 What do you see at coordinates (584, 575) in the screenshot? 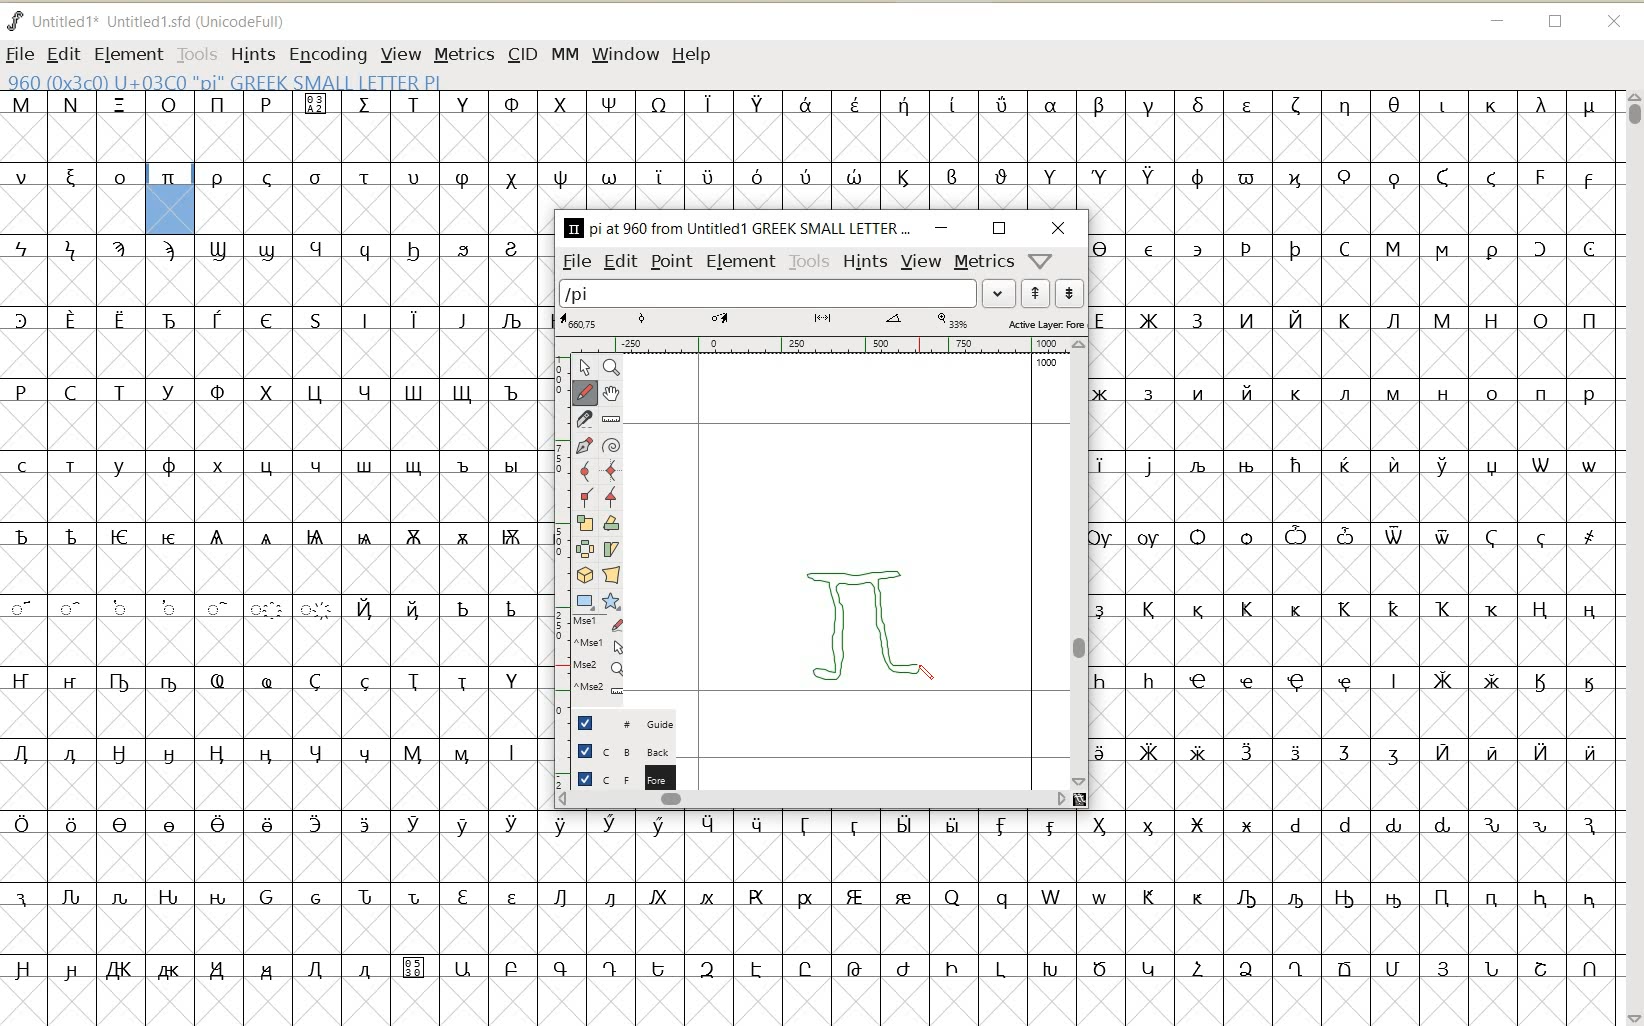
I see `rotate the selection in 3D and project back to plane` at bounding box center [584, 575].